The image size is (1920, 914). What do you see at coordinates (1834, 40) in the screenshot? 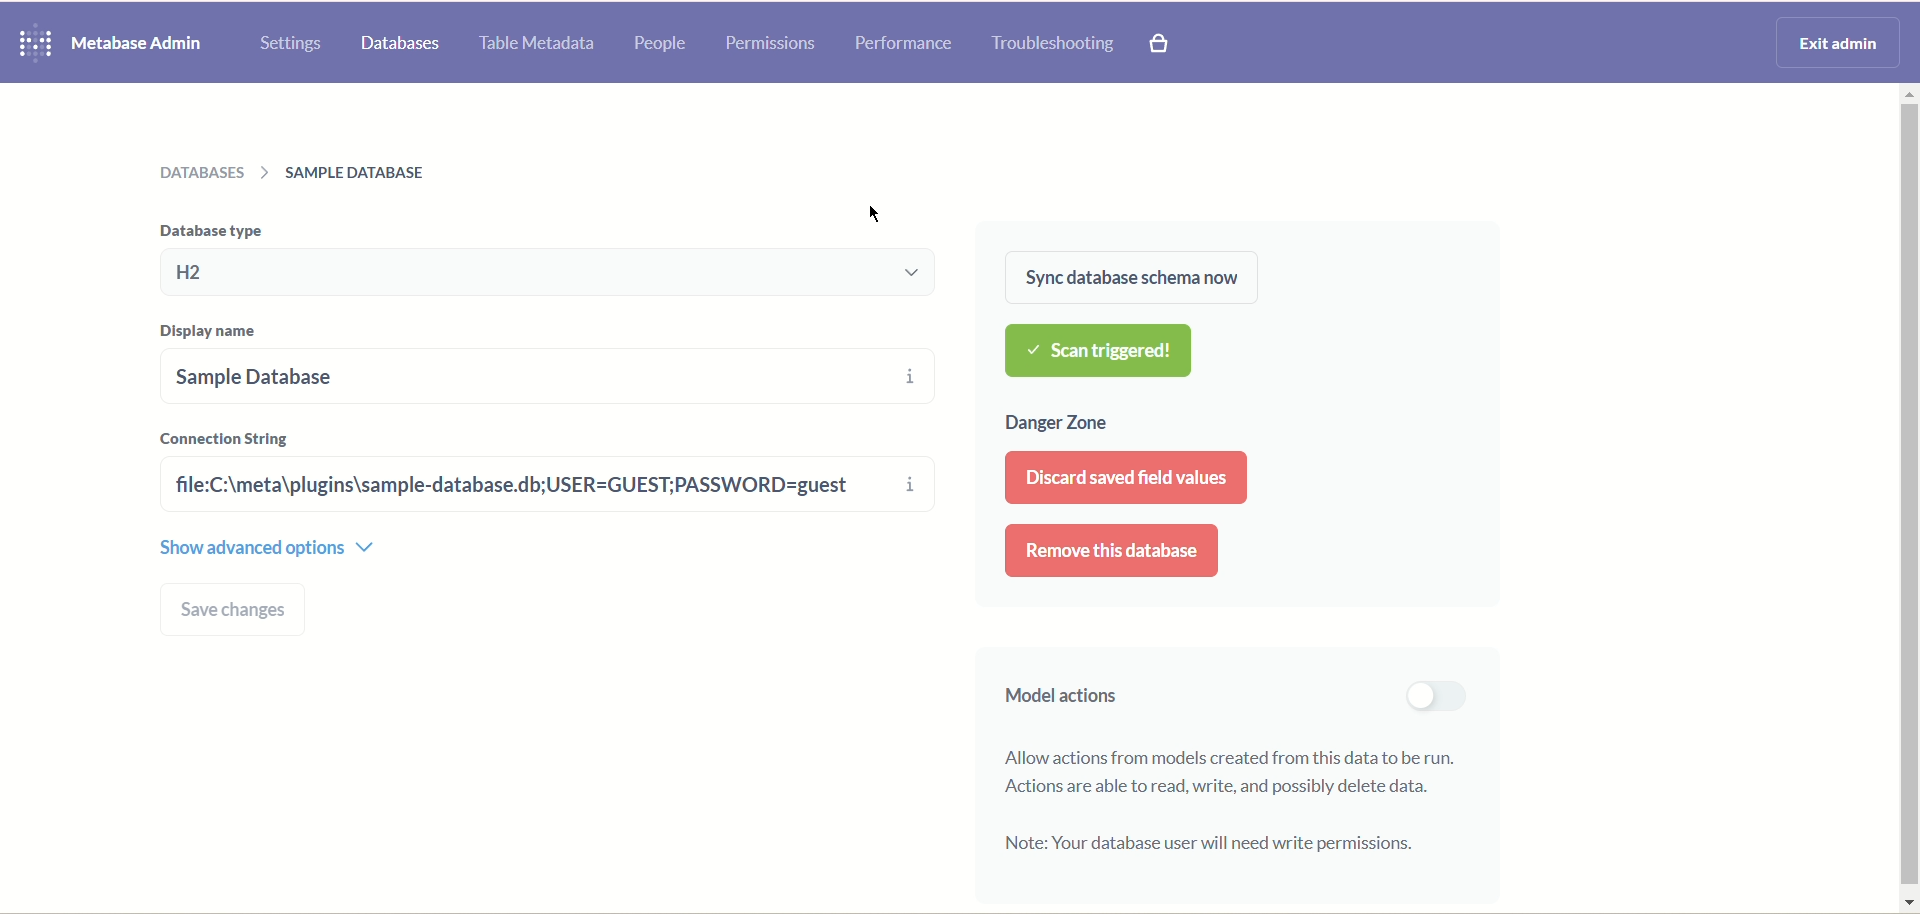
I see `exit admin` at bounding box center [1834, 40].